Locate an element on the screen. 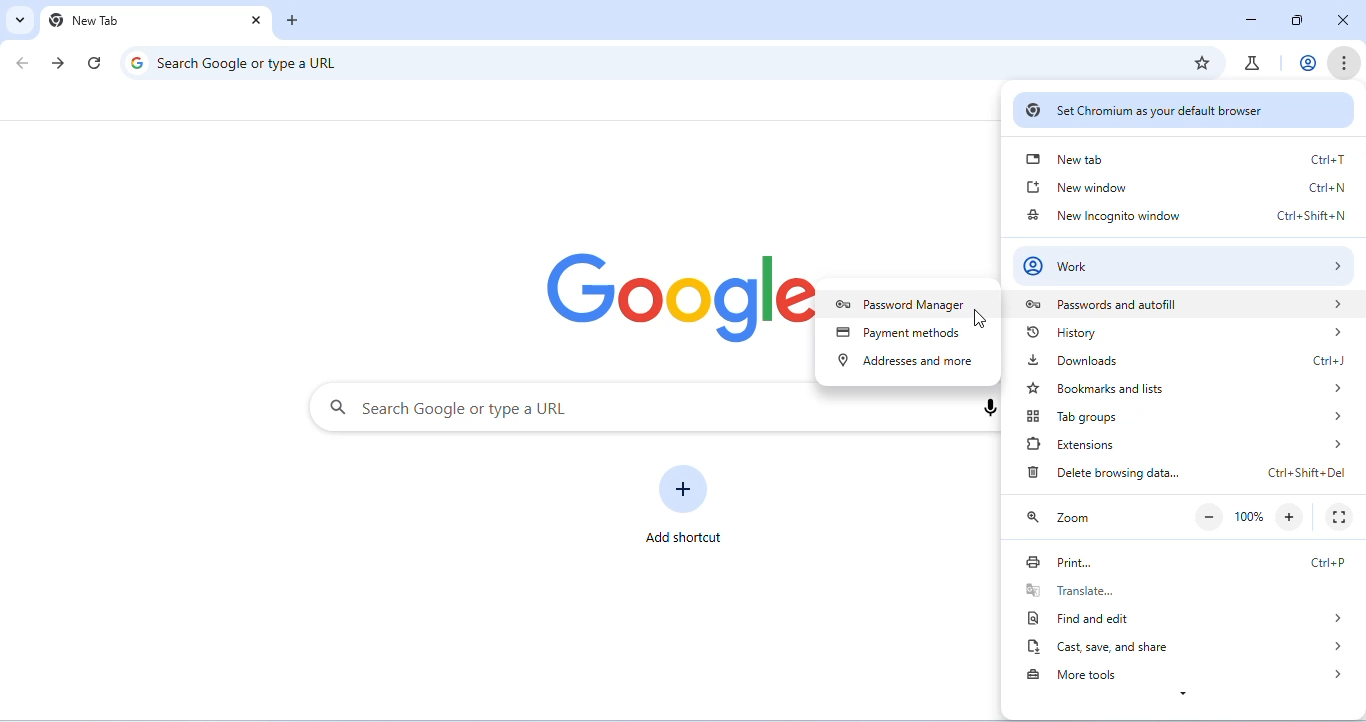 This screenshot has width=1366, height=722. close is located at coordinates (1346, 21).